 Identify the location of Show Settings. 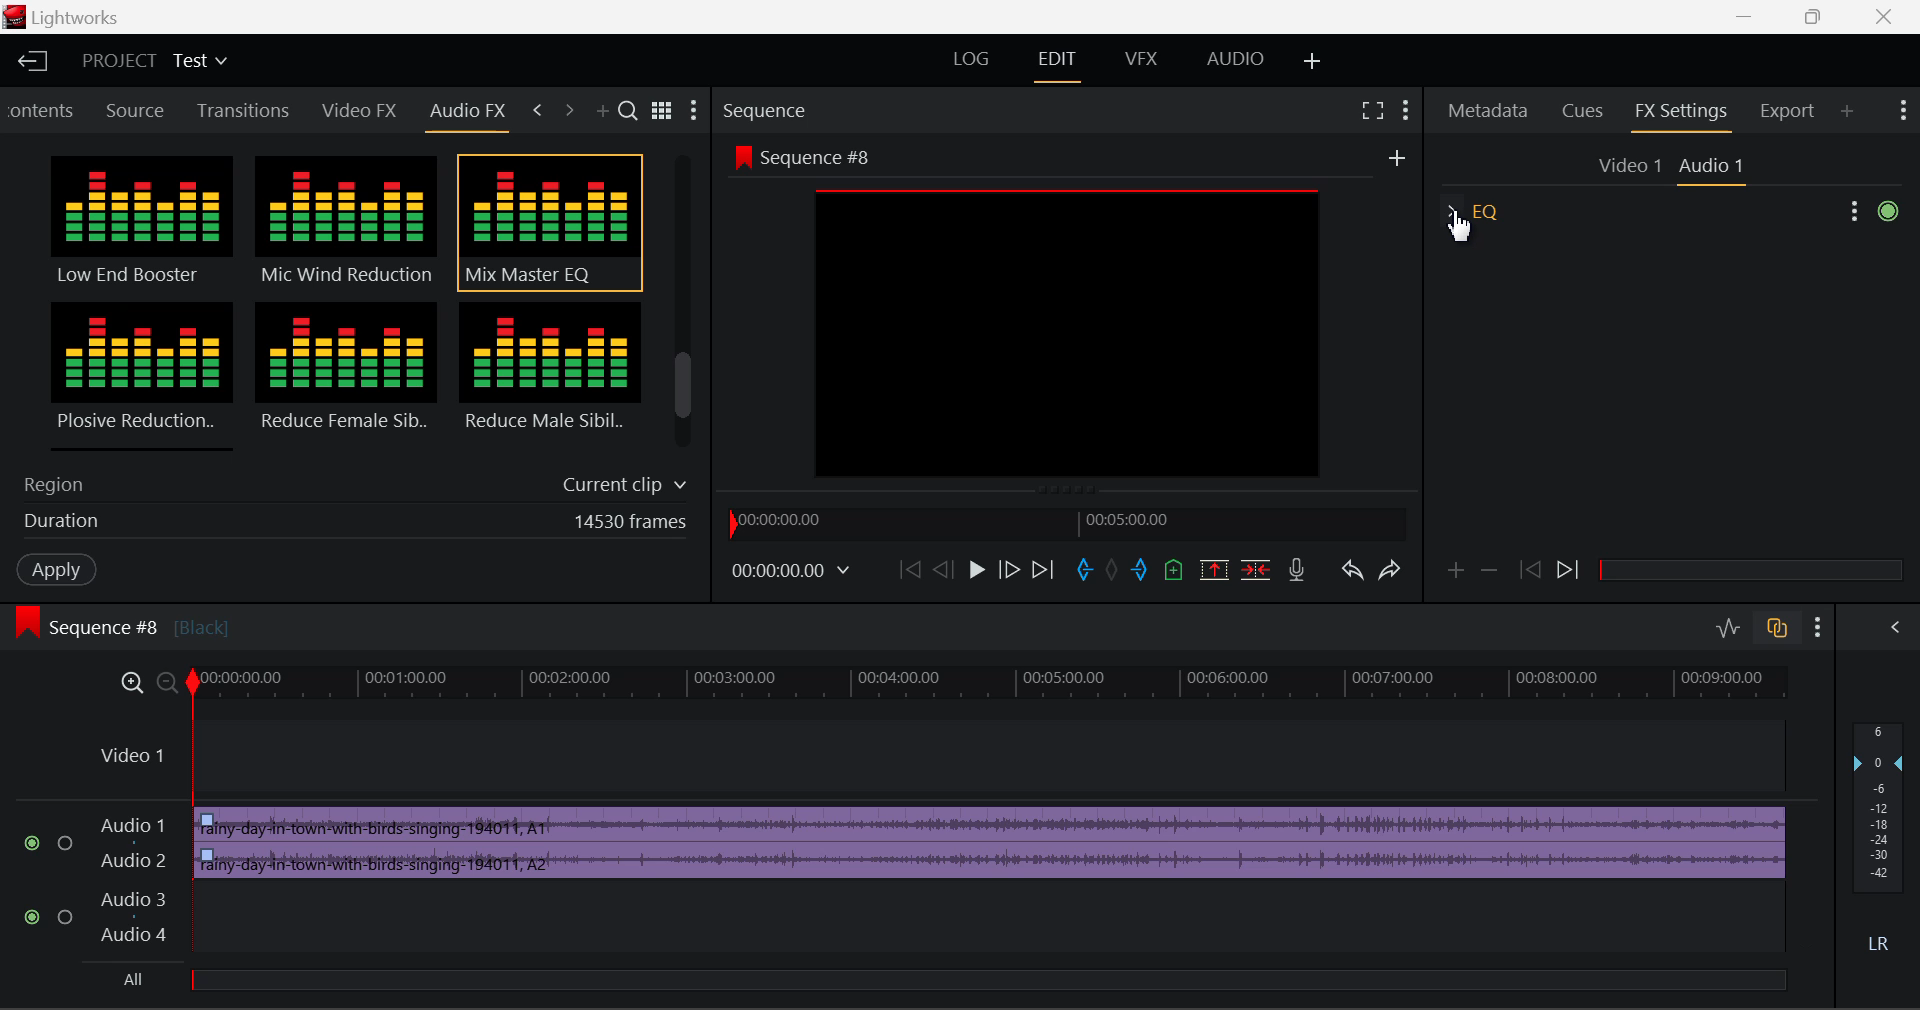
(1406, 110).